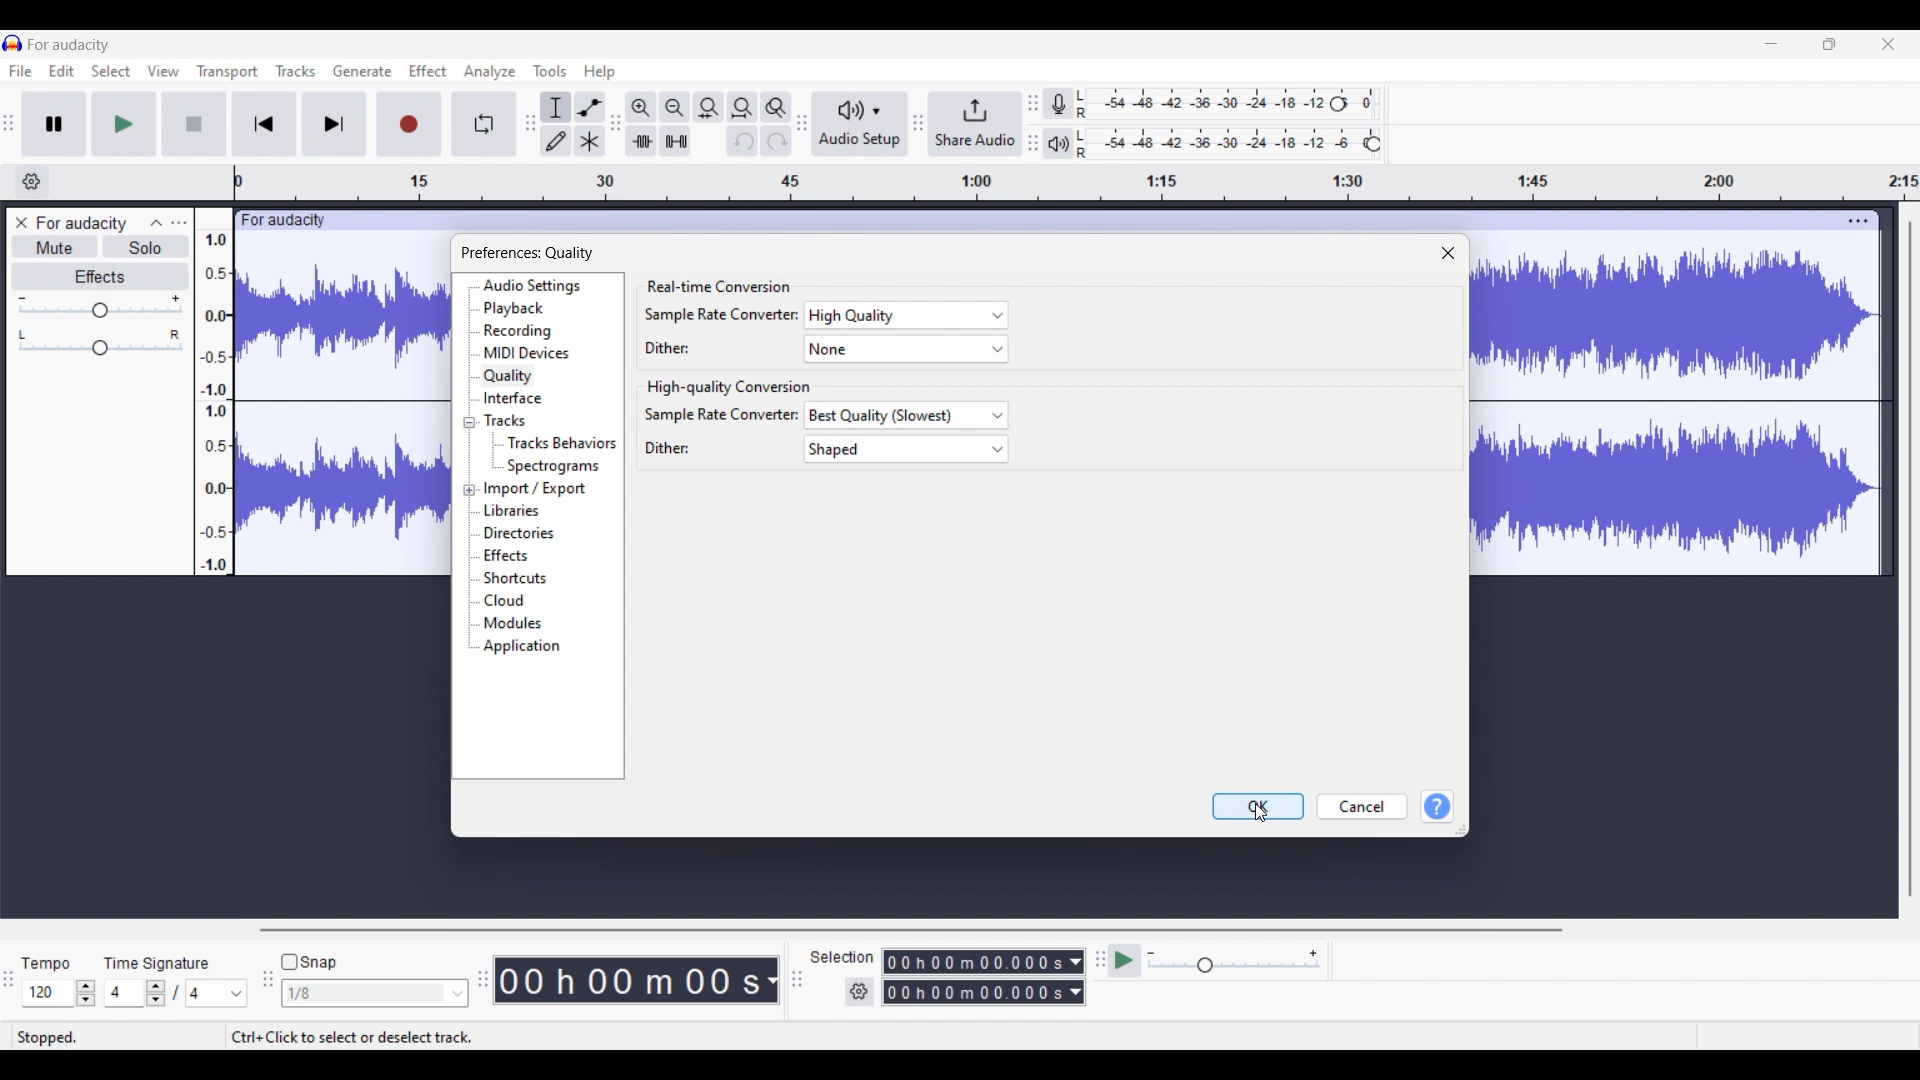 The width and height of the screenshot is (1920, 1080). I want to click on Indicates options to select measurement, so click(842, 957).